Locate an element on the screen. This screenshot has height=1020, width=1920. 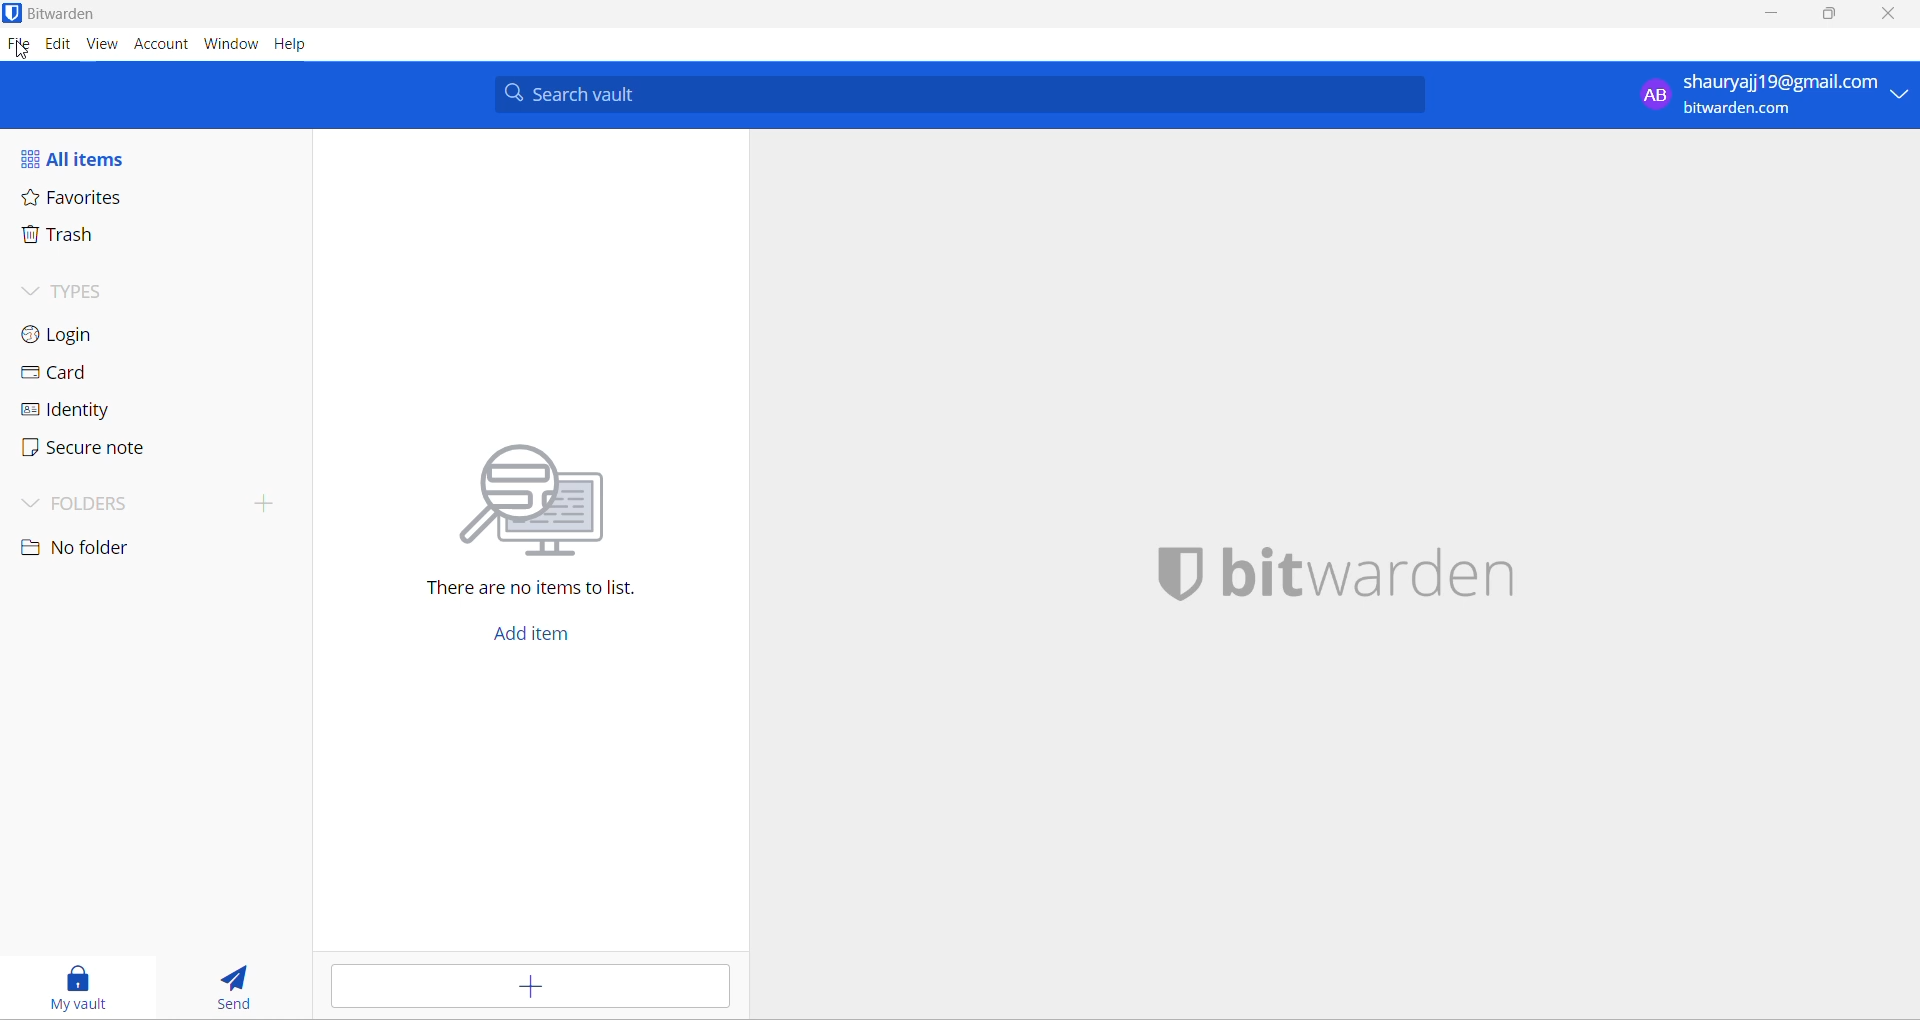
settings is located at coordinates (20, 50).